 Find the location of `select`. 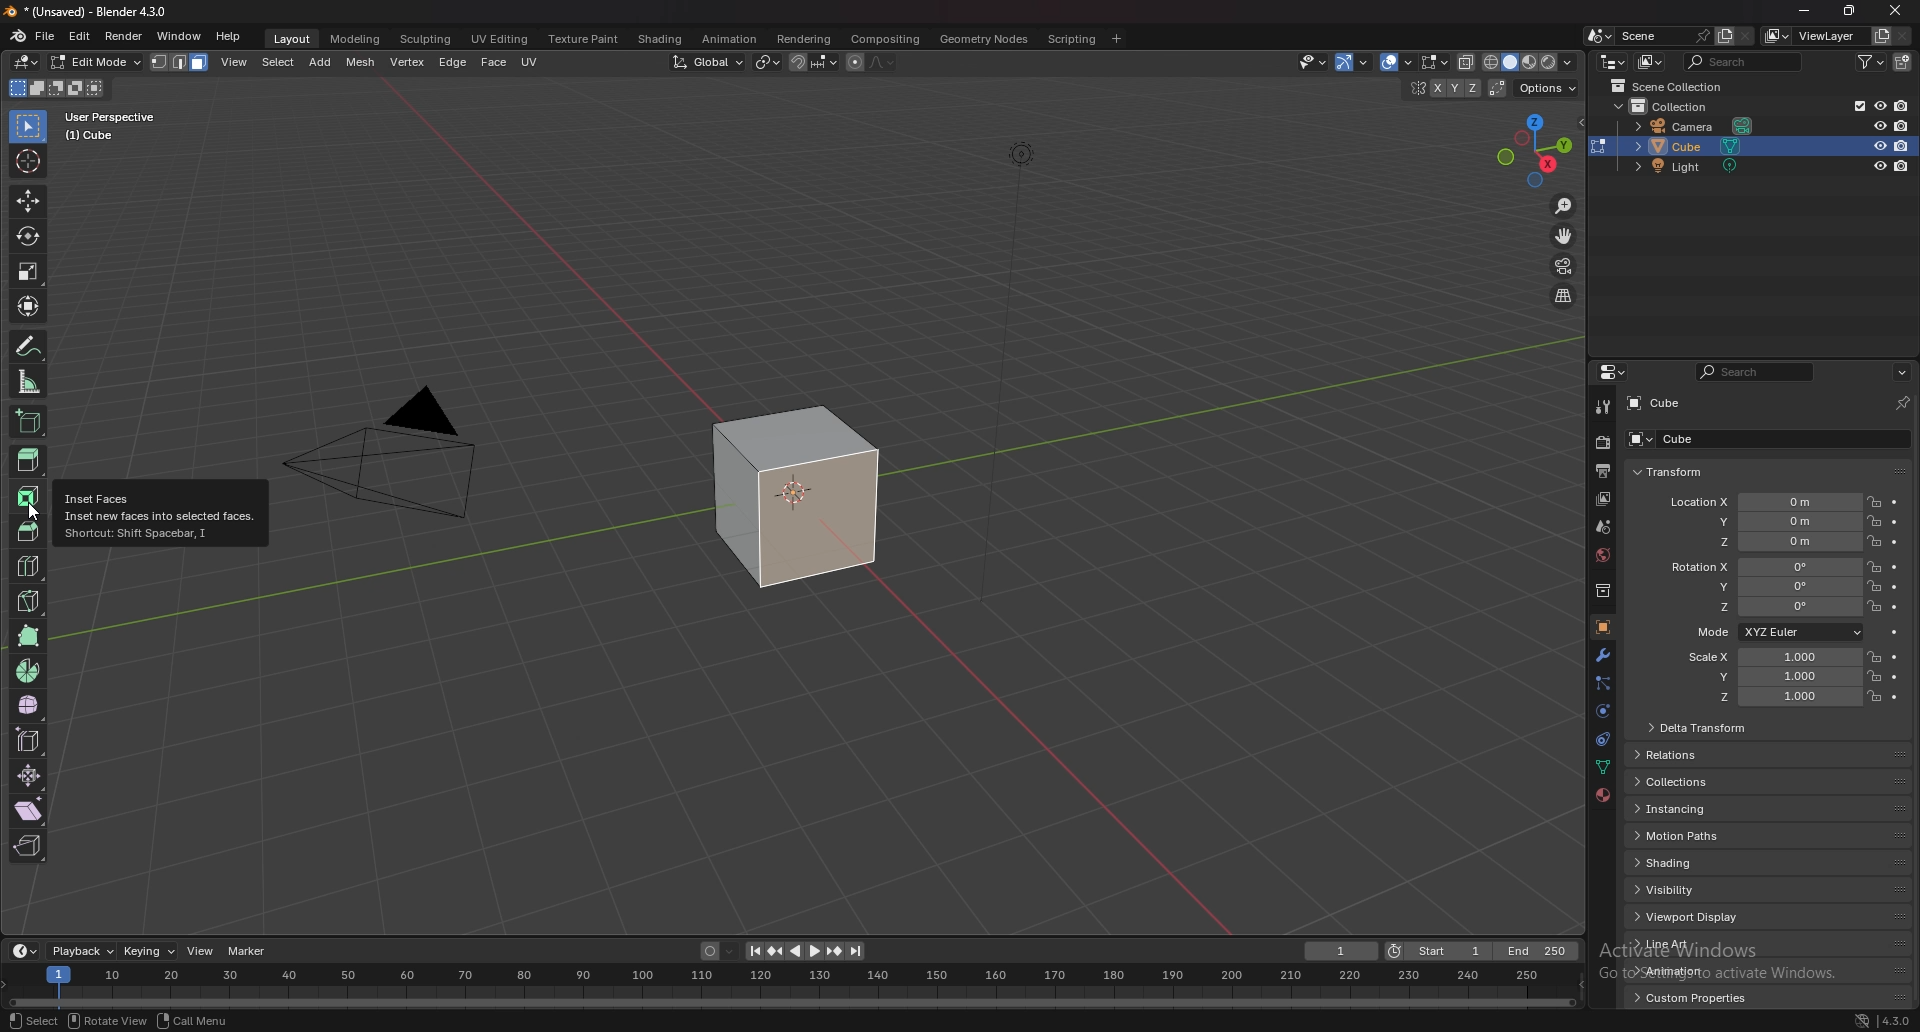

select is located at coordinates (278, 62).